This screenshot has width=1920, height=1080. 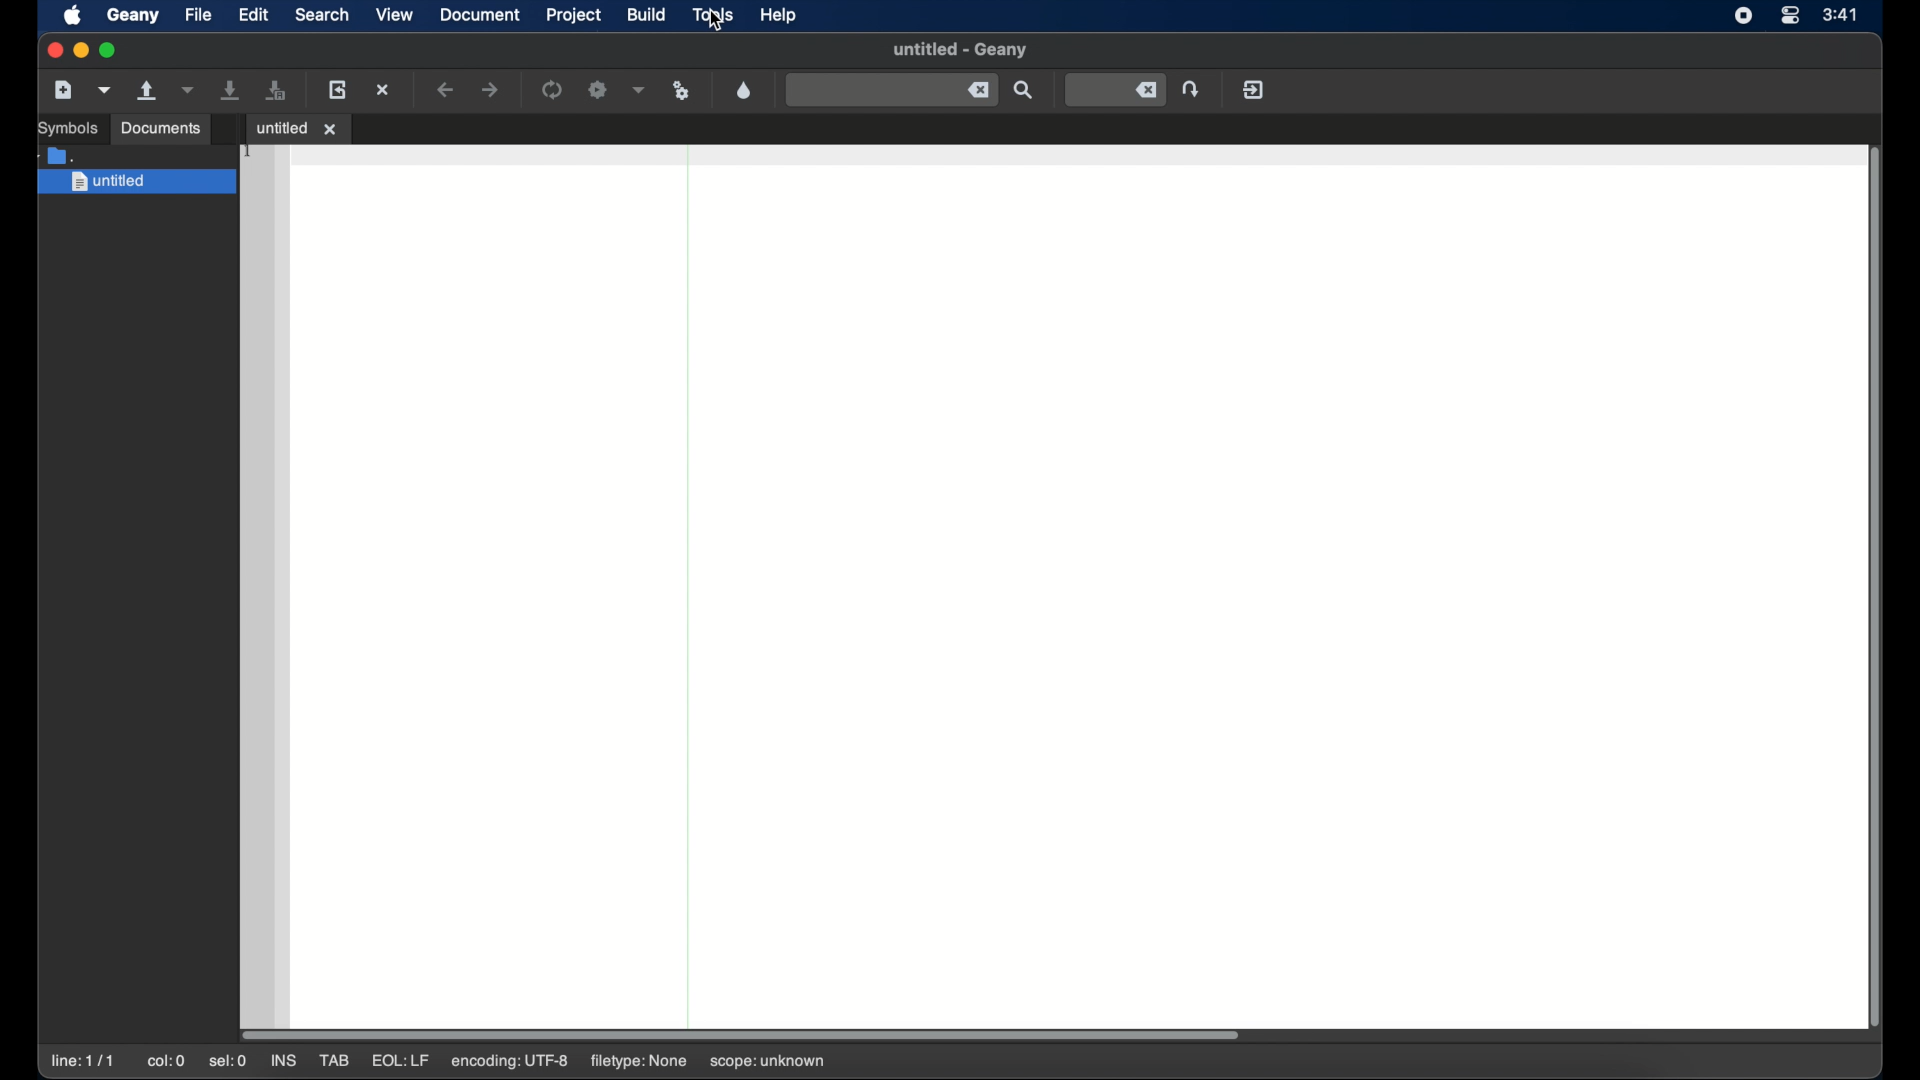 I want to click on build the current file, so click(x=598, y=91).